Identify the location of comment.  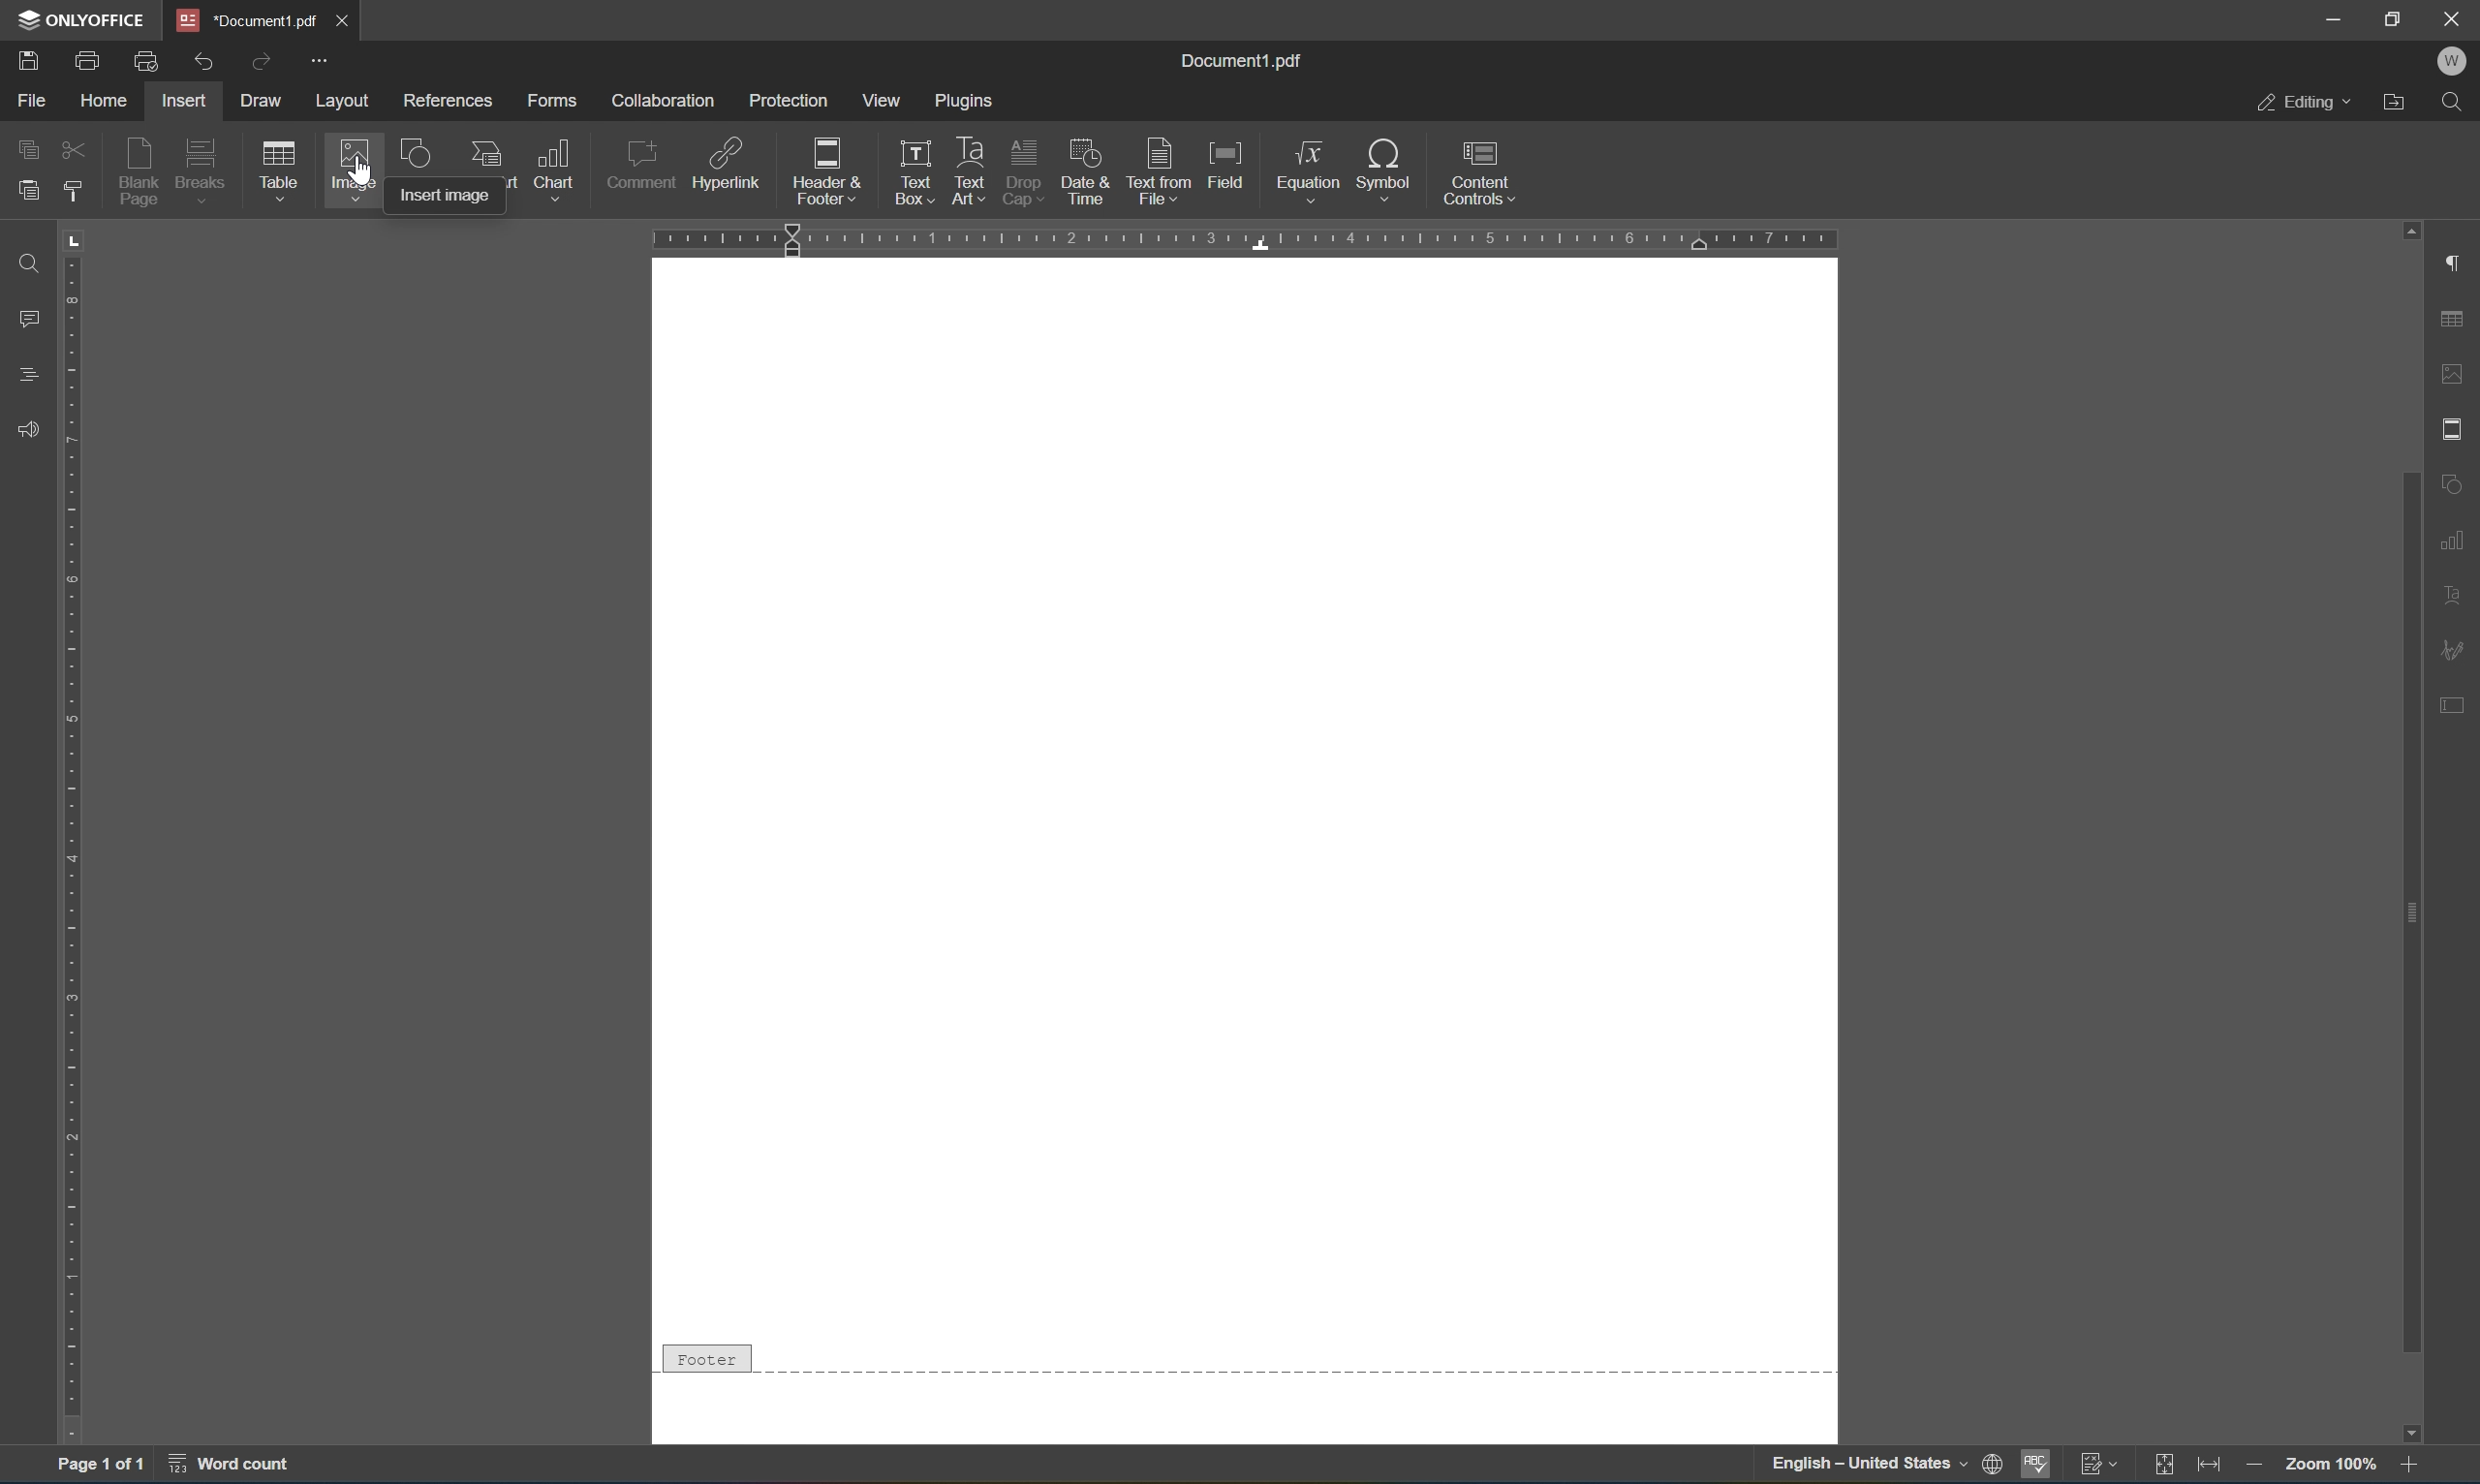
(643, 165).